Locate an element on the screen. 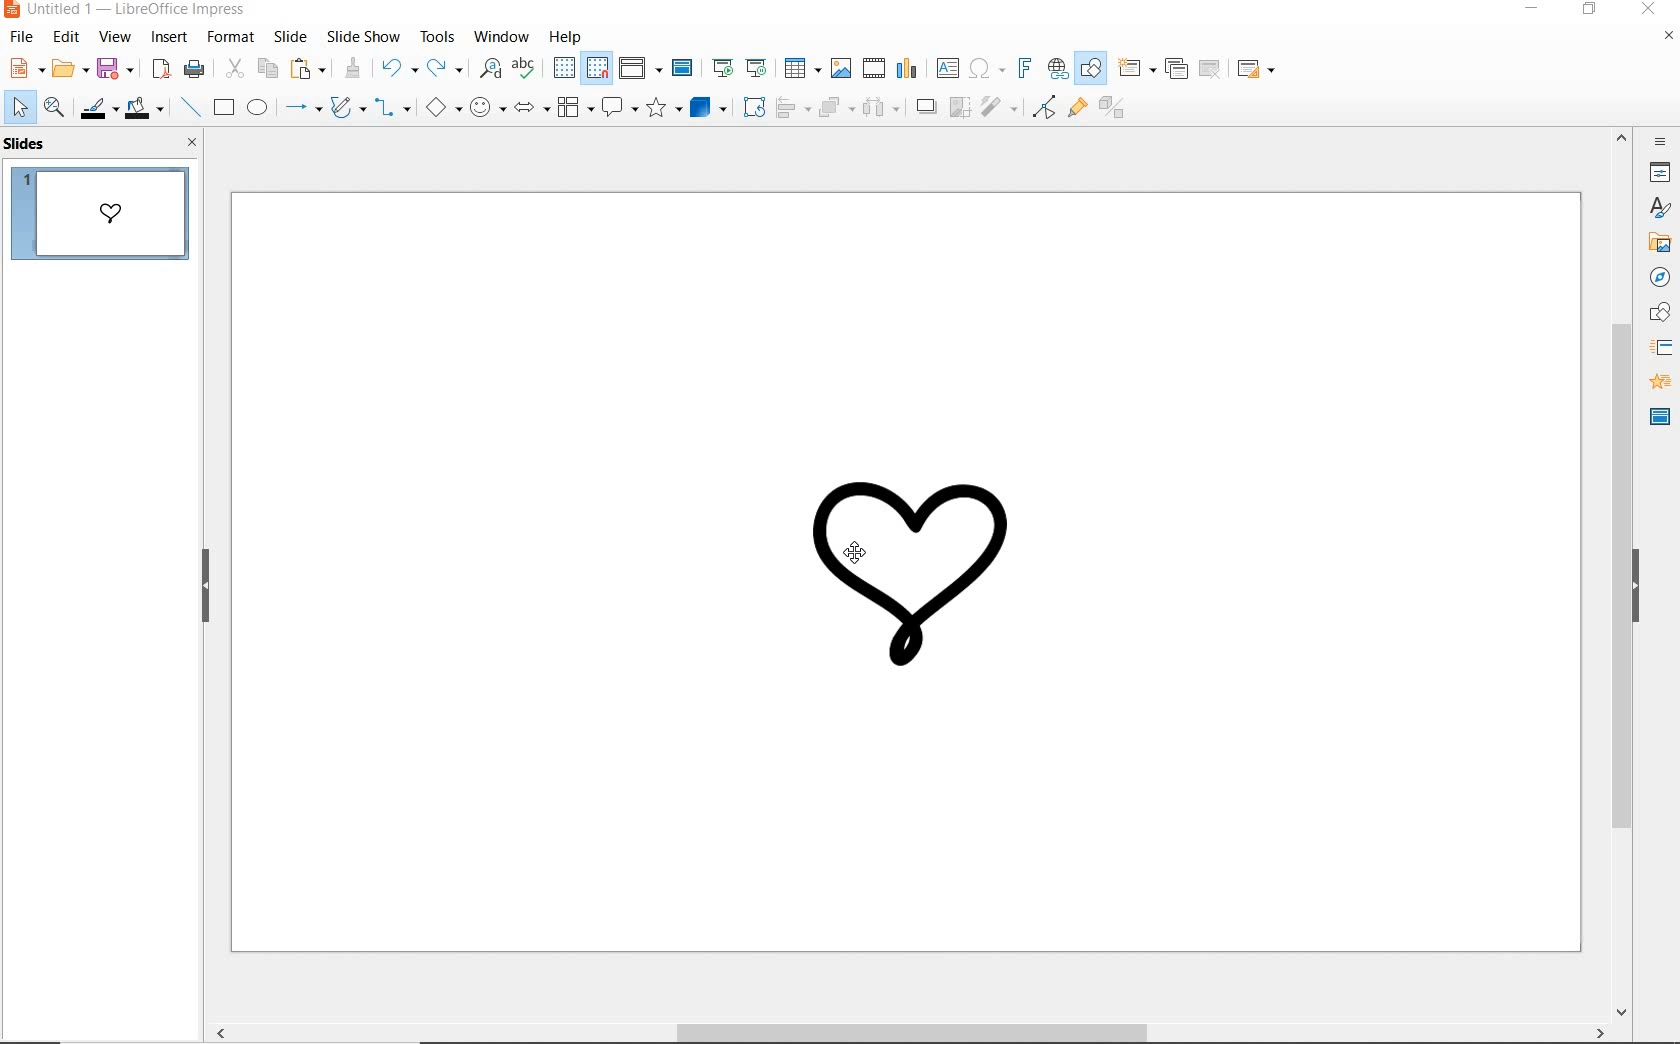  GALLERY is located at coordinates (1661, 243).